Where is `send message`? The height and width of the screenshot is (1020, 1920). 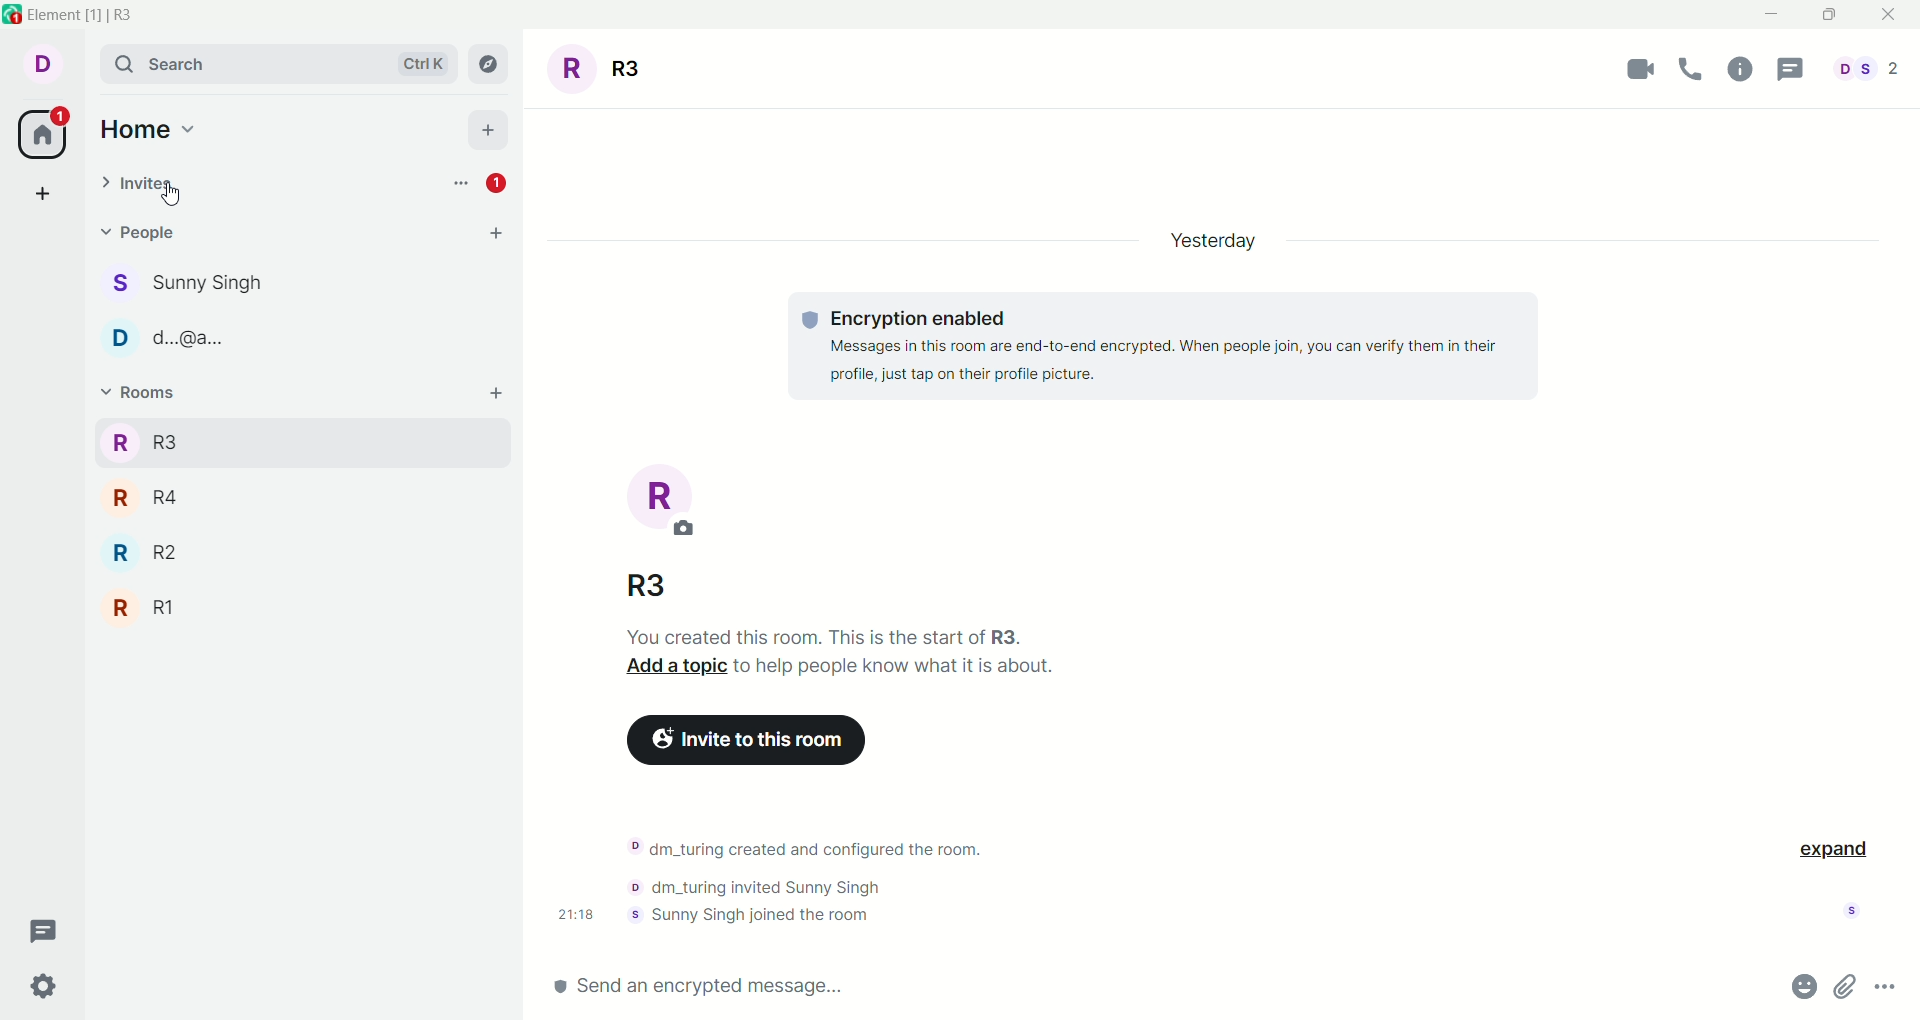
send message is located at coordinates (1149, 986).